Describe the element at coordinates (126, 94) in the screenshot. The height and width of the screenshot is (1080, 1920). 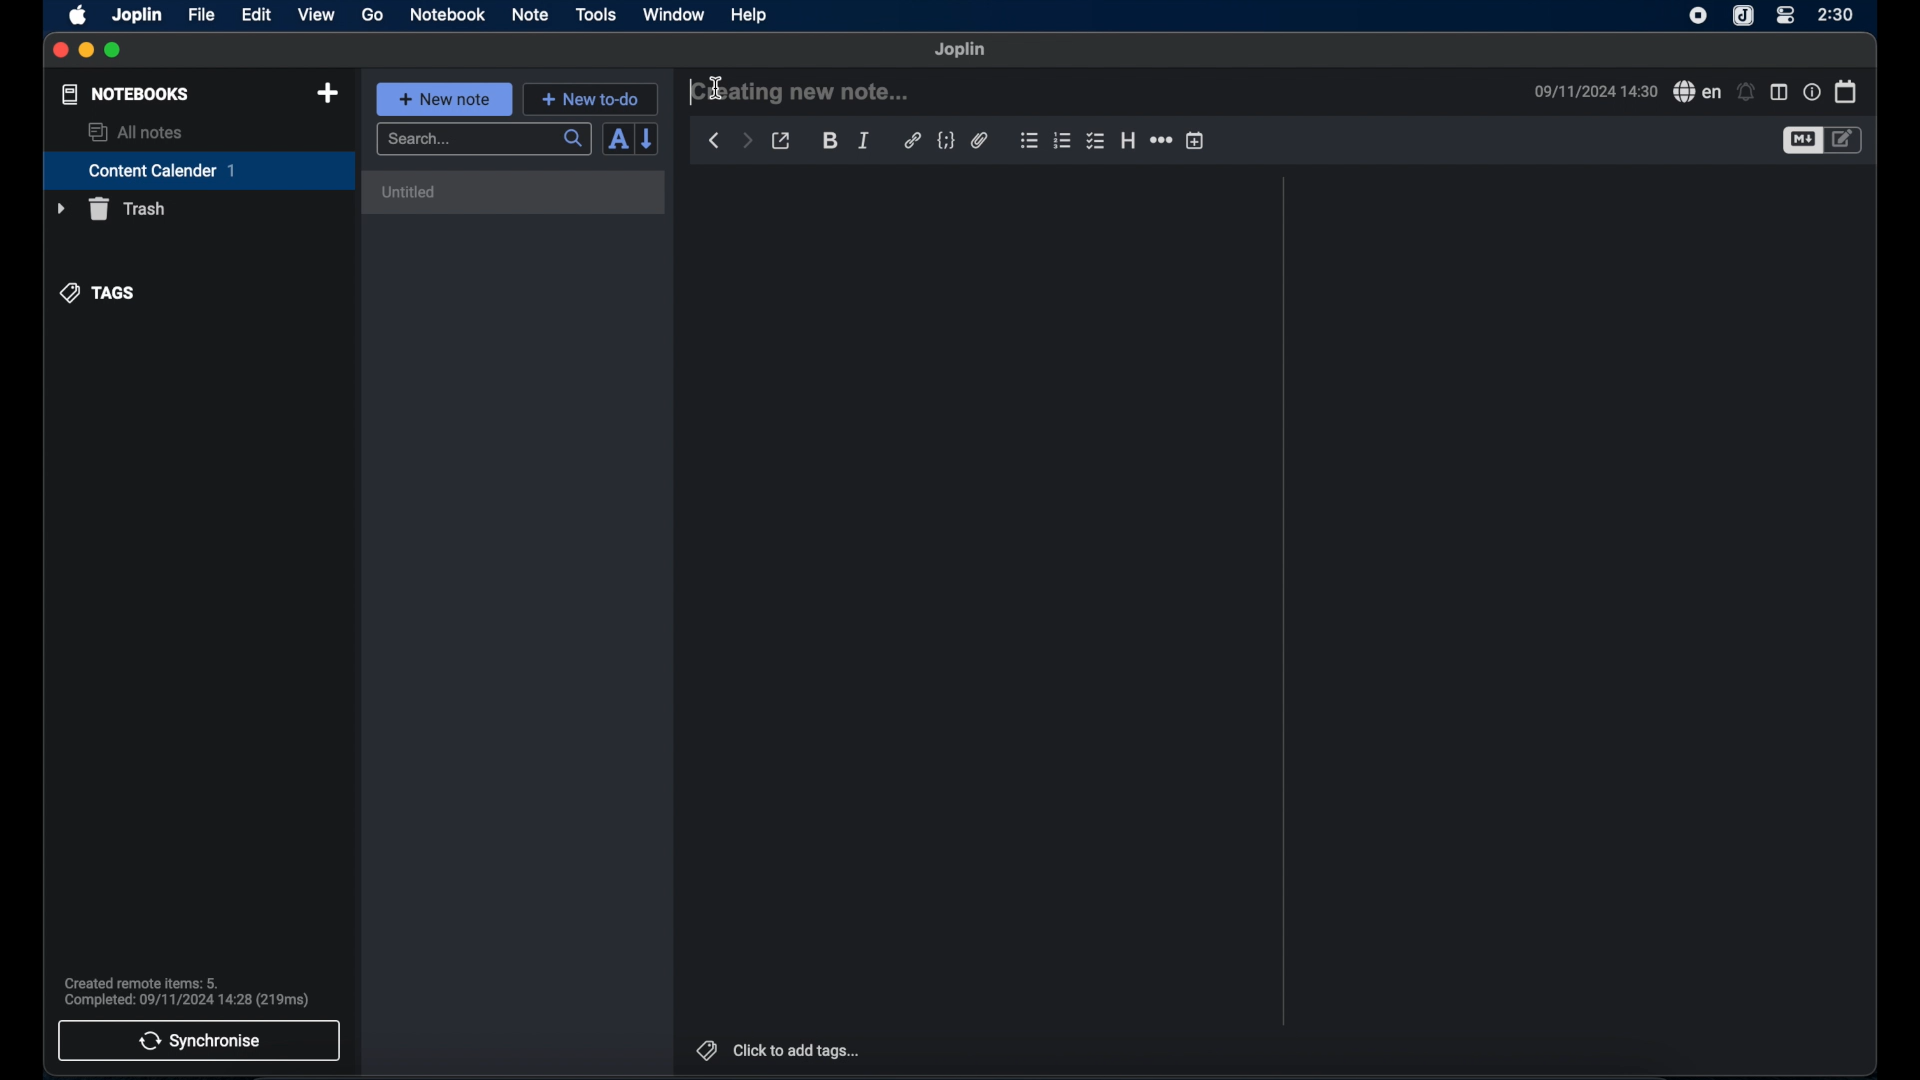
I see `notebooks` at that location.